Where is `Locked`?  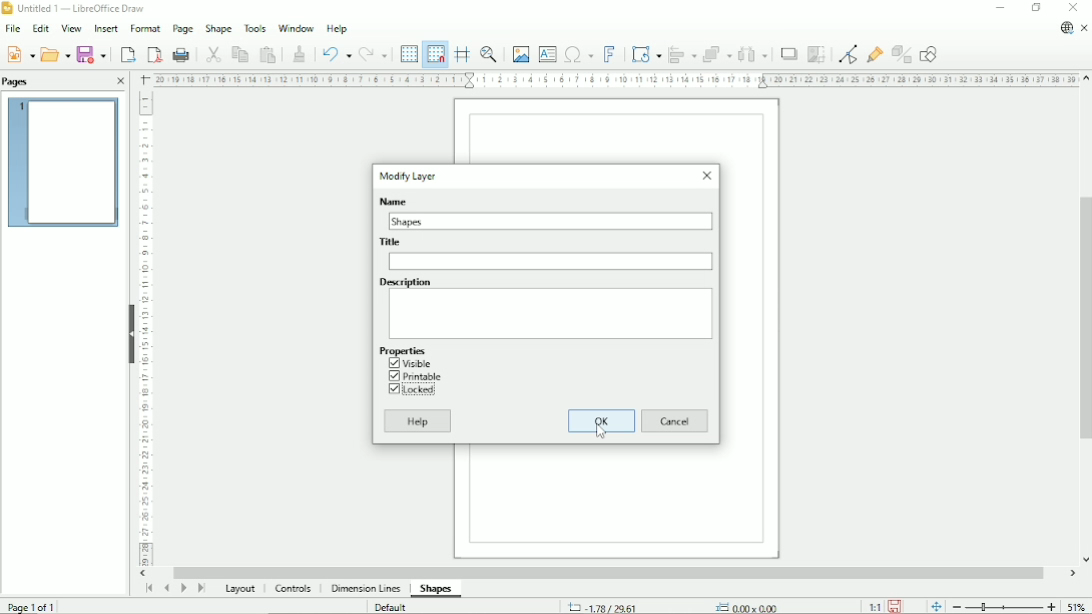 Locked is located at coordinates (417, 390).